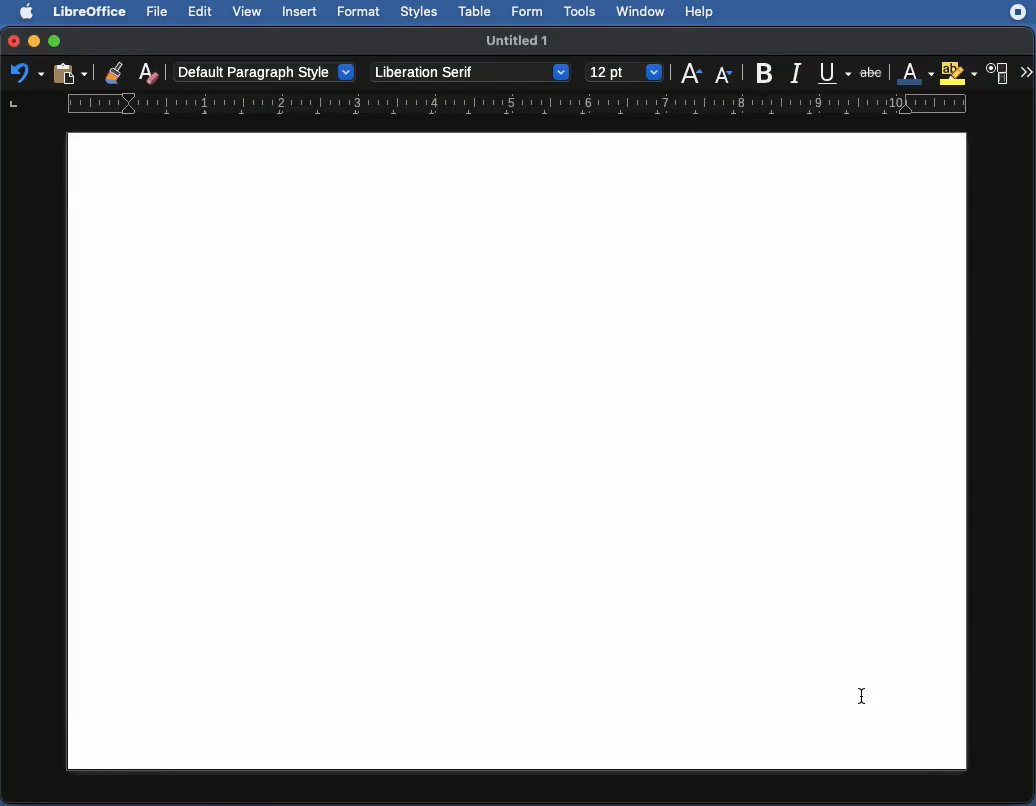 Image resolution: width=1036 pixels, height=806 pixels. What do you see at coordinates (530, 11) in the screenshot?
I see `Form` at bounding box center [530, 11].